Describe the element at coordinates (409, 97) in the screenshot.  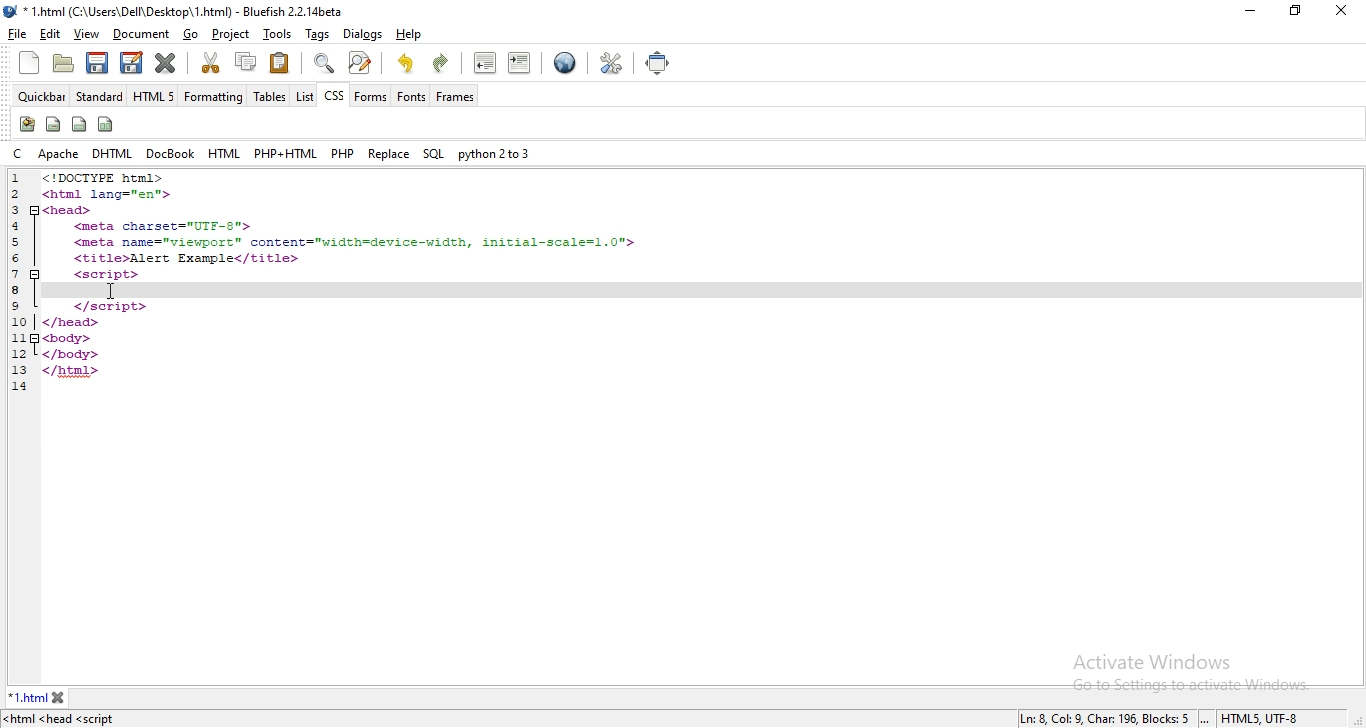
I see `fonts` at that location.